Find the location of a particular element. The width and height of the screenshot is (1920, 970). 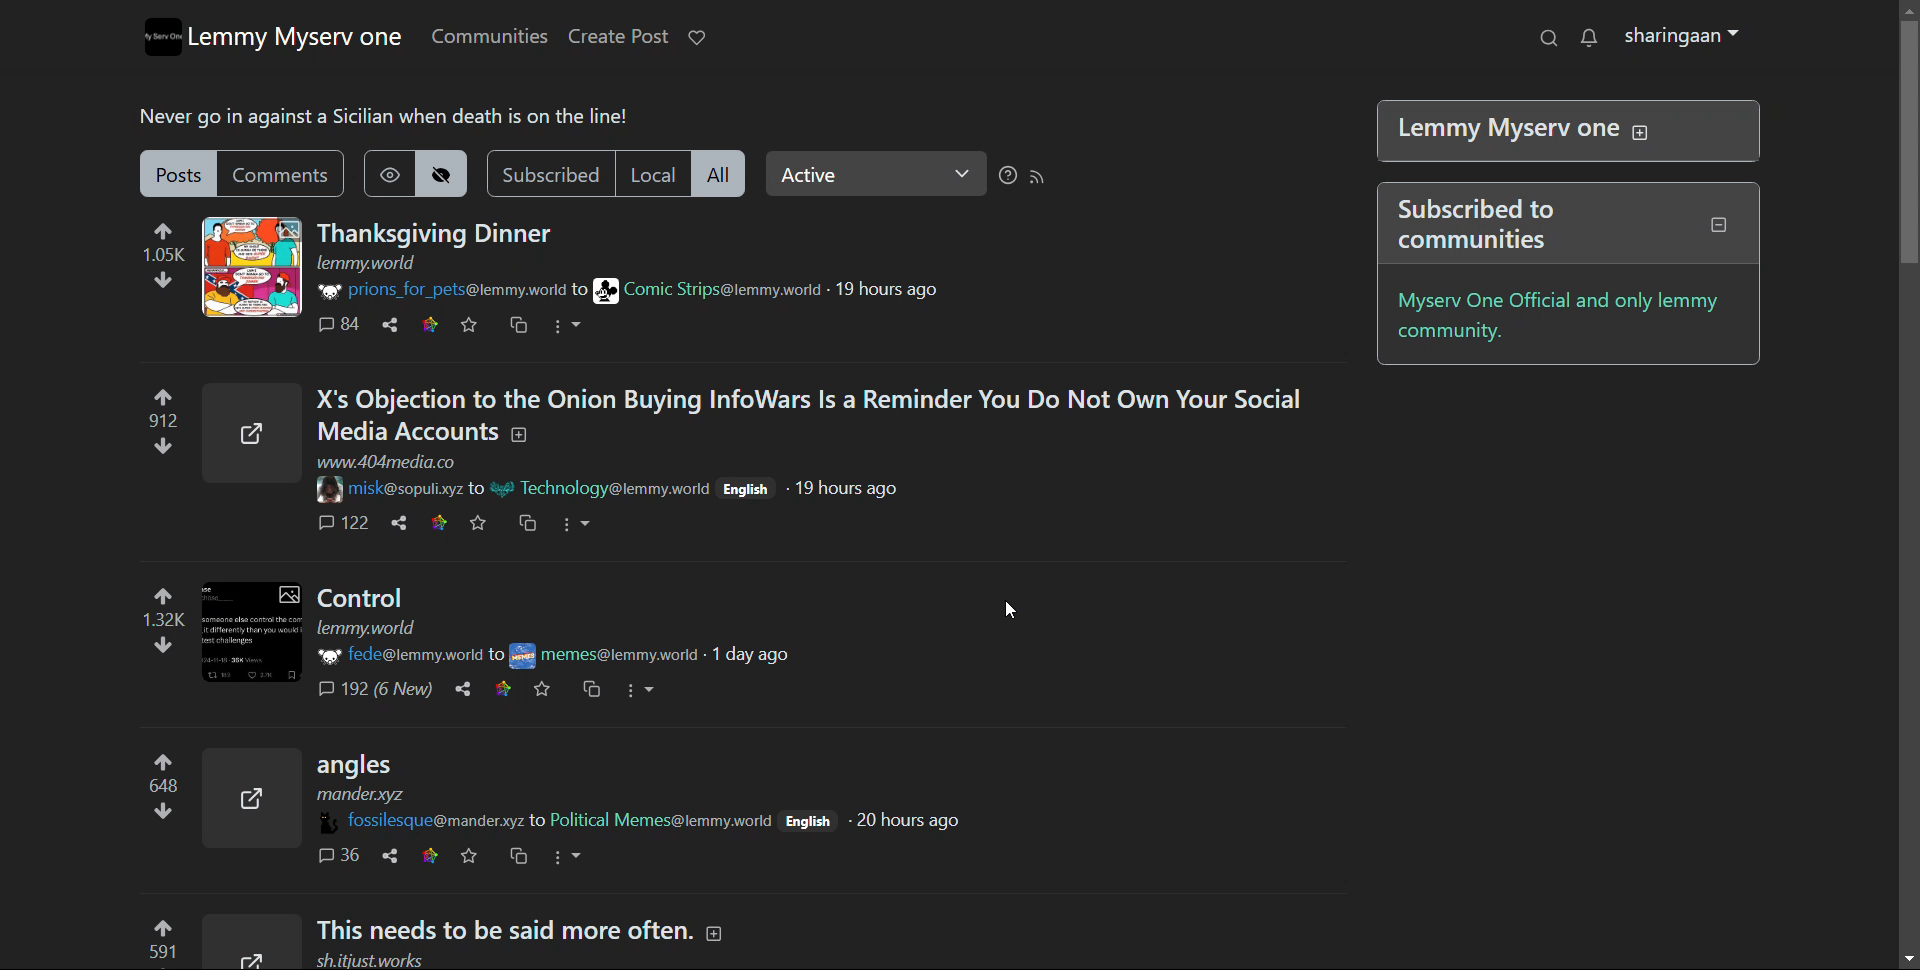

Post on "X's Objection to the Onion Buying InfoWars Is a Reminder You Do Not Own Your SocialMedia Accounts" is located at coordinates (809, 417).